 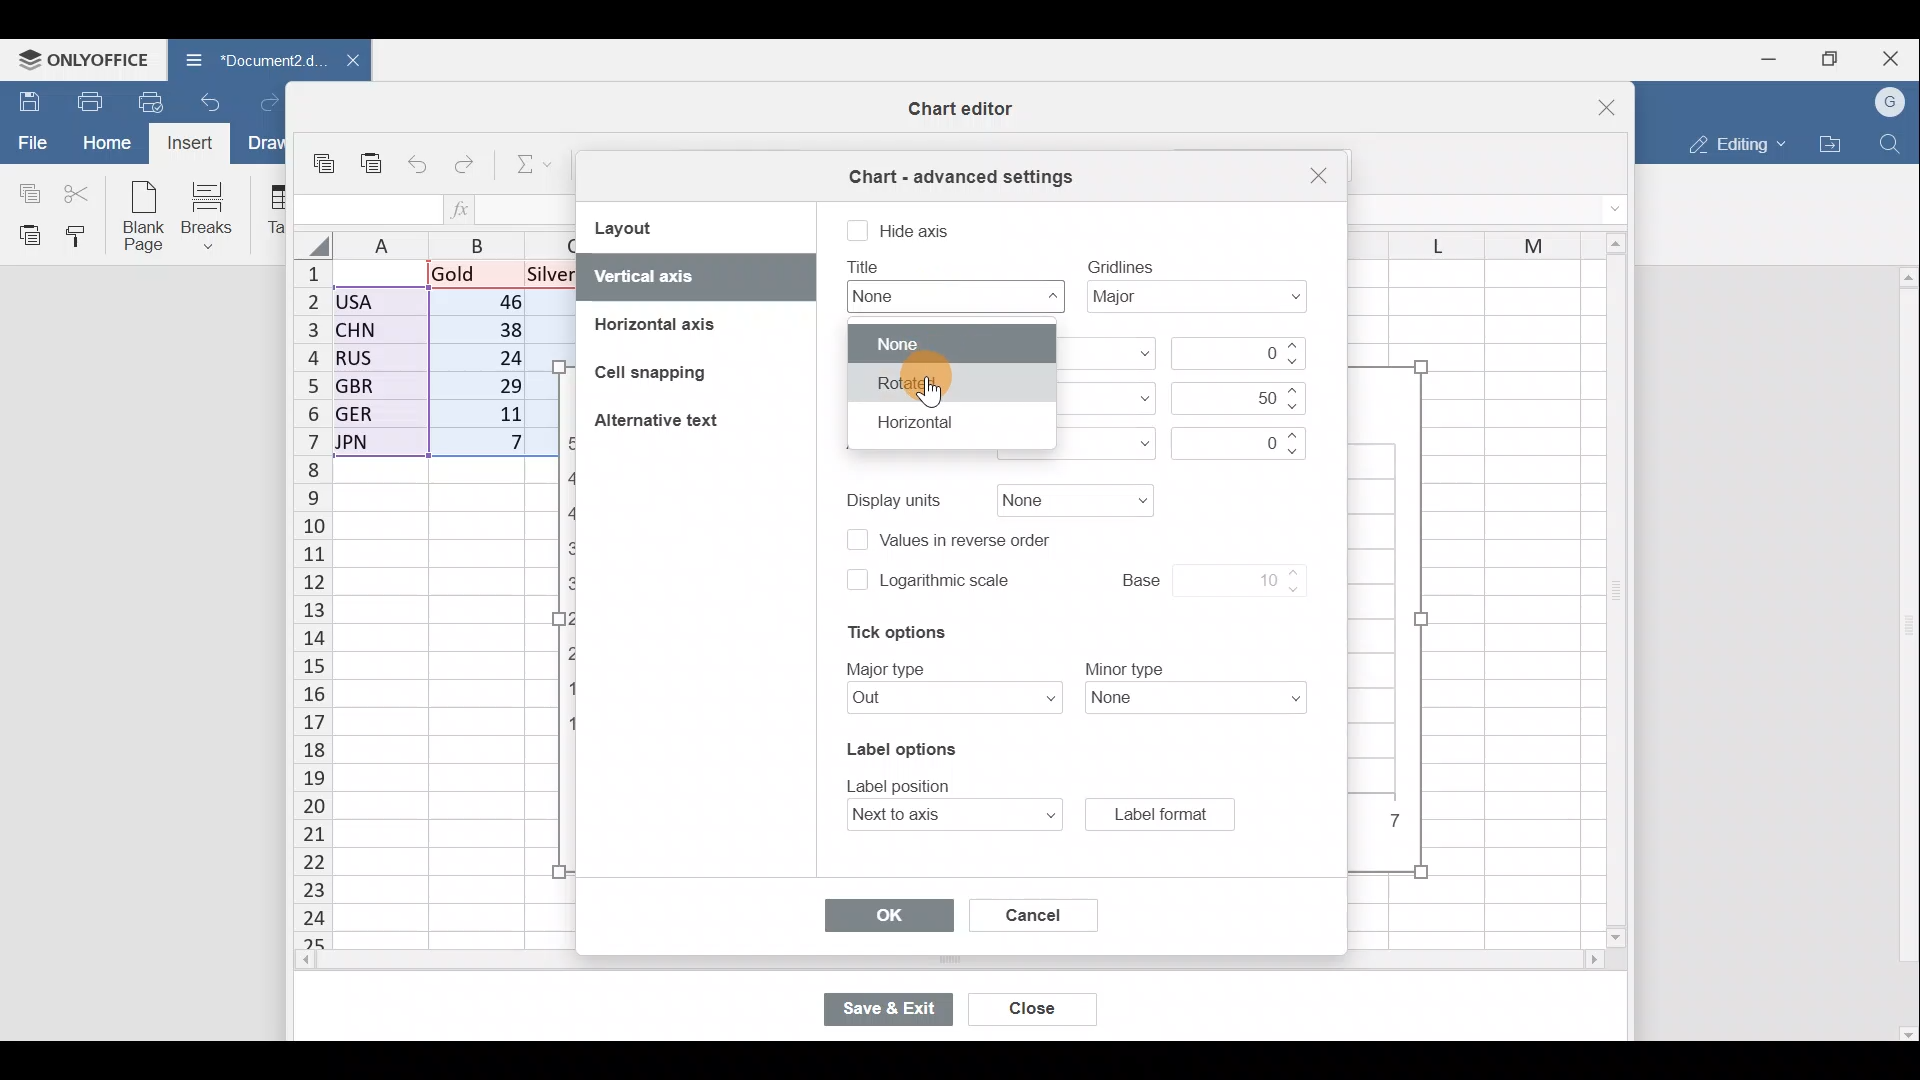 I want to click on text, so click(x=889, y=667).